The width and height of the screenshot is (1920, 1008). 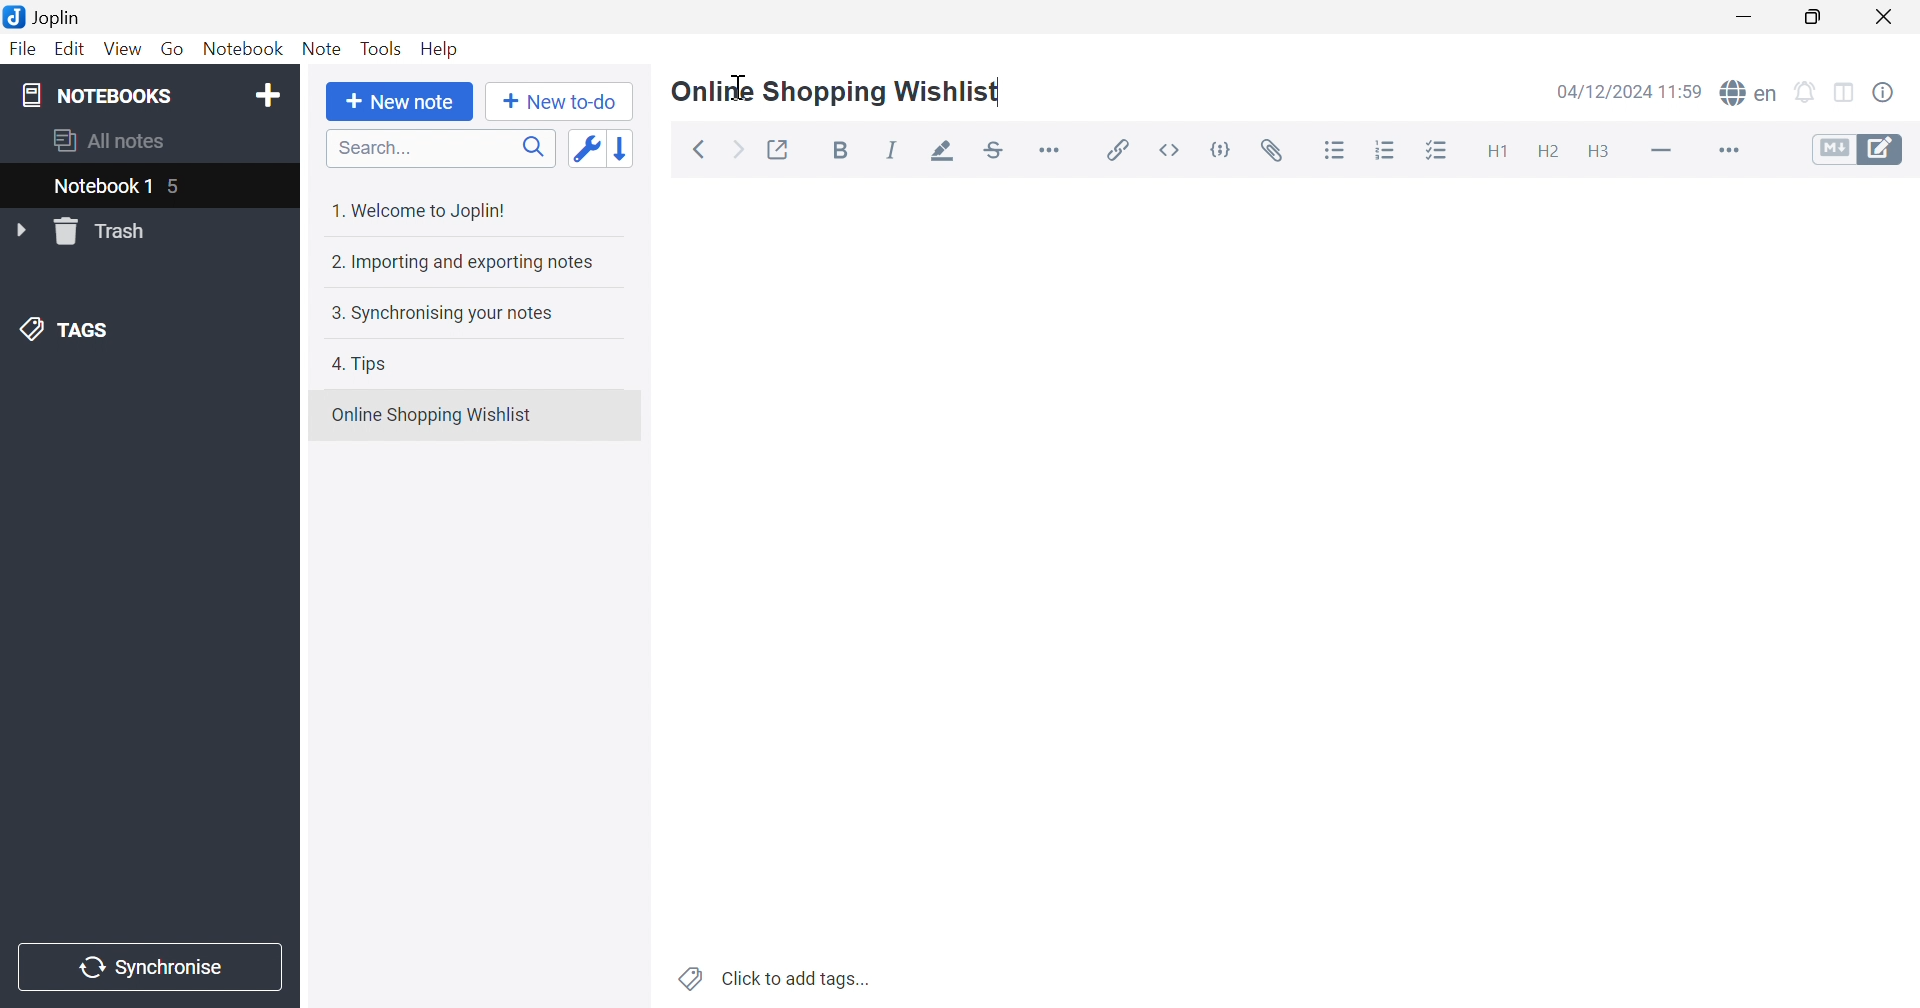 What do you see at coordinates (701, 148) in the screenshot?
I see `Back` at bounding box center [701, 148].